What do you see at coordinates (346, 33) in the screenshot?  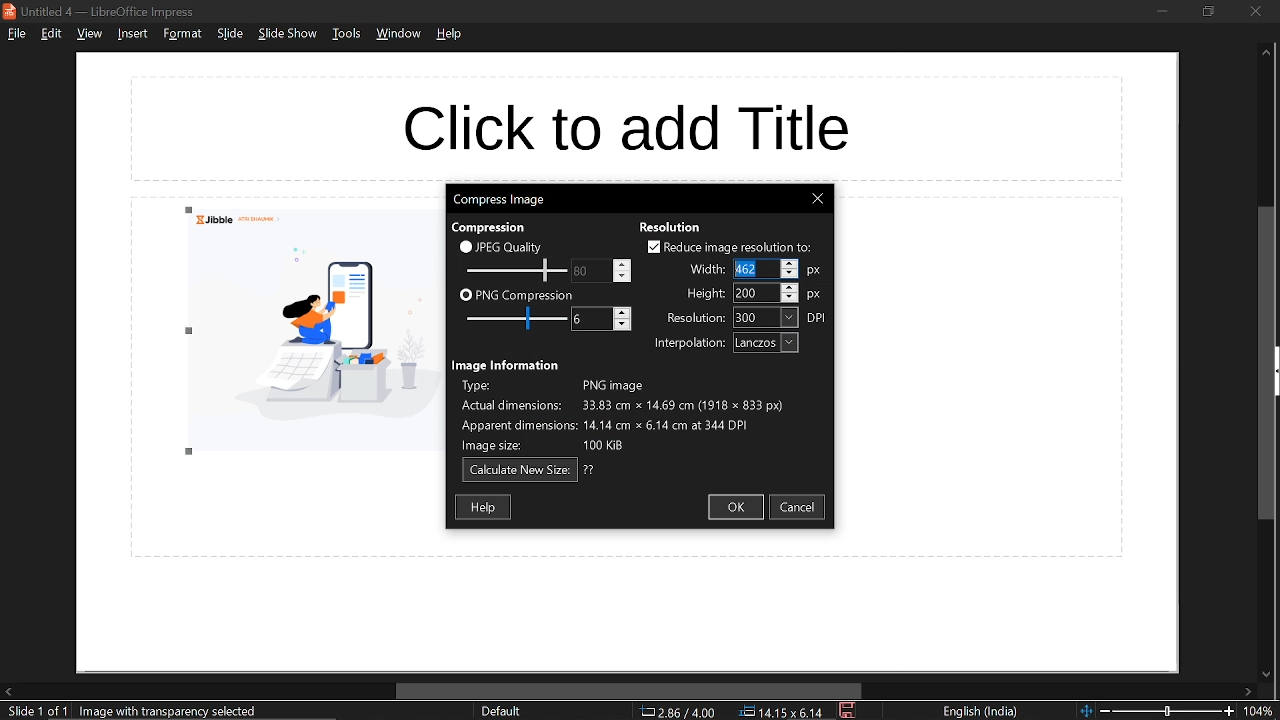 I see `tools` at bounding box center [346, 33].